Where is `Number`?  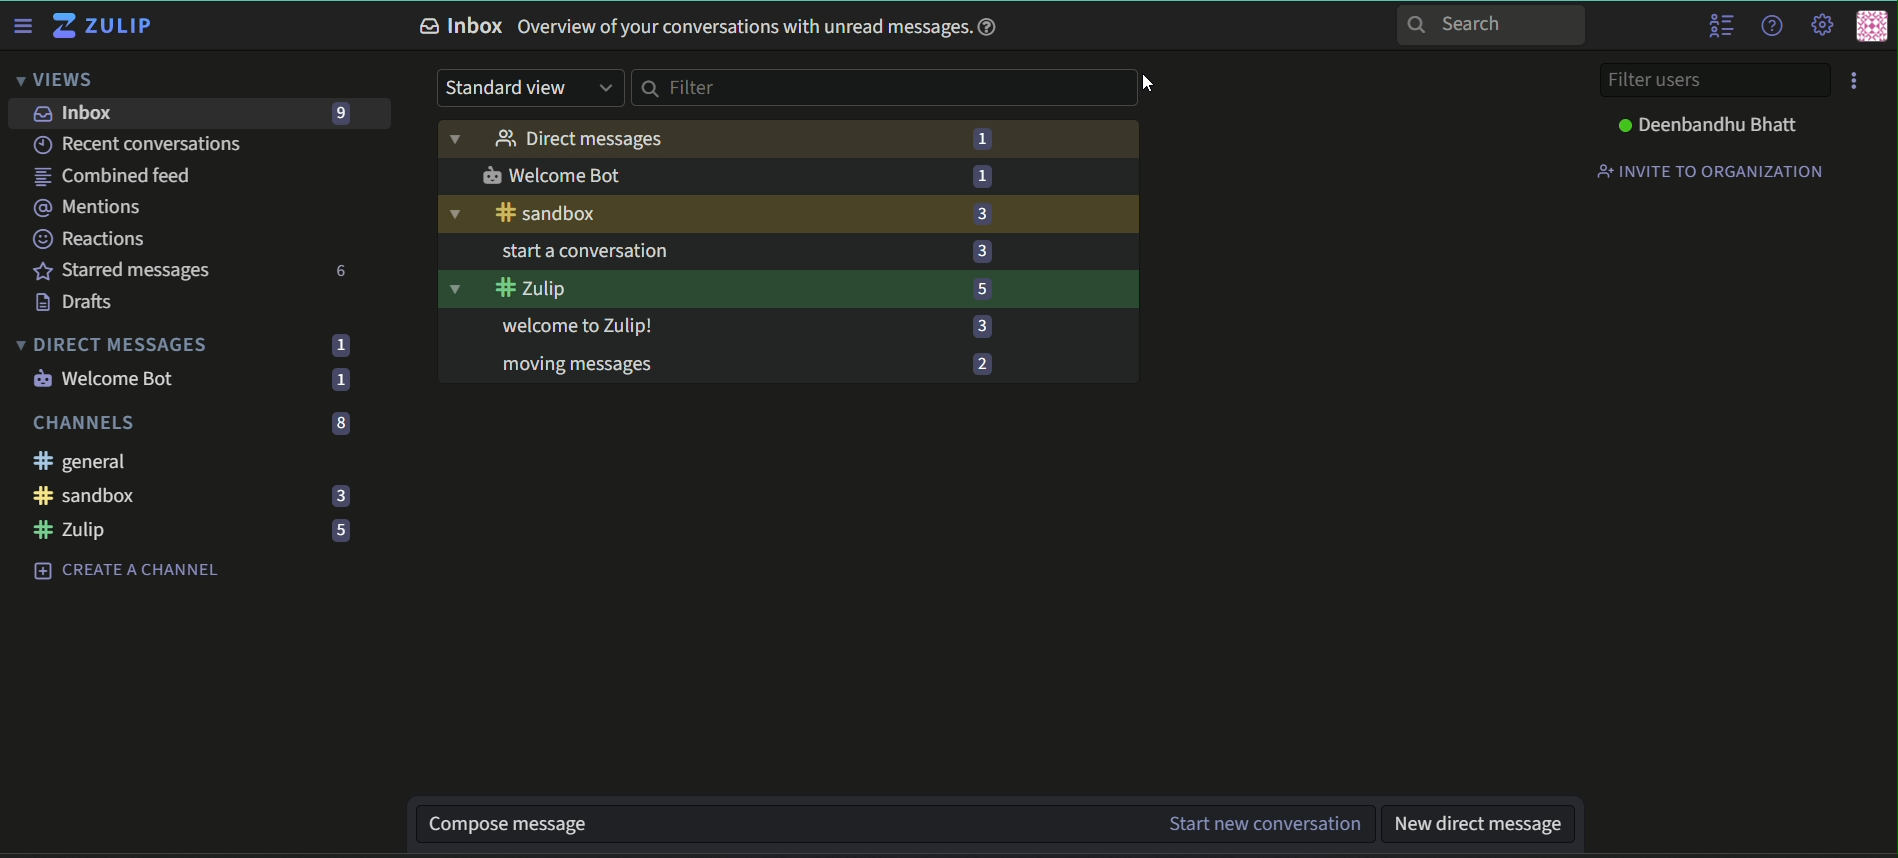 Number is located at coordinates (984, 139).